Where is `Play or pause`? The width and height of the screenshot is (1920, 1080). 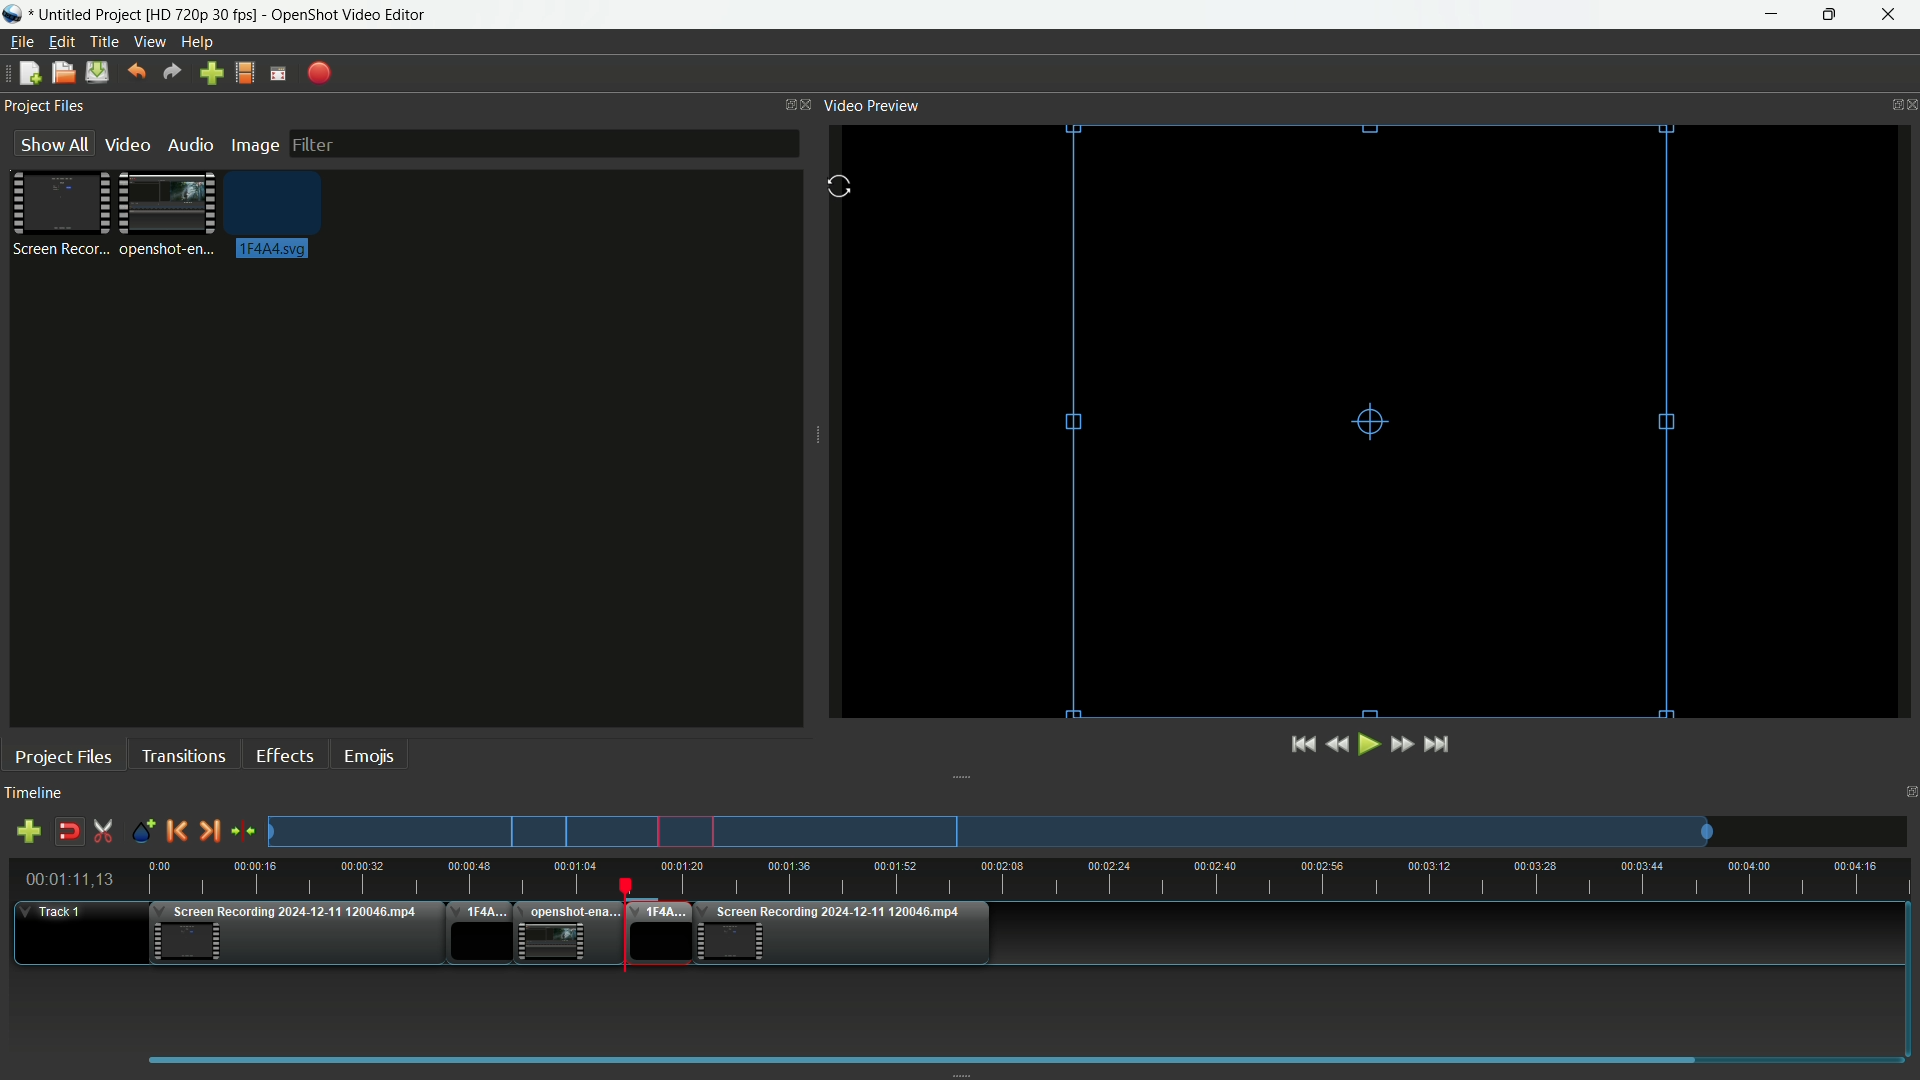
Play or pause is located at coordinates (1371, 745).